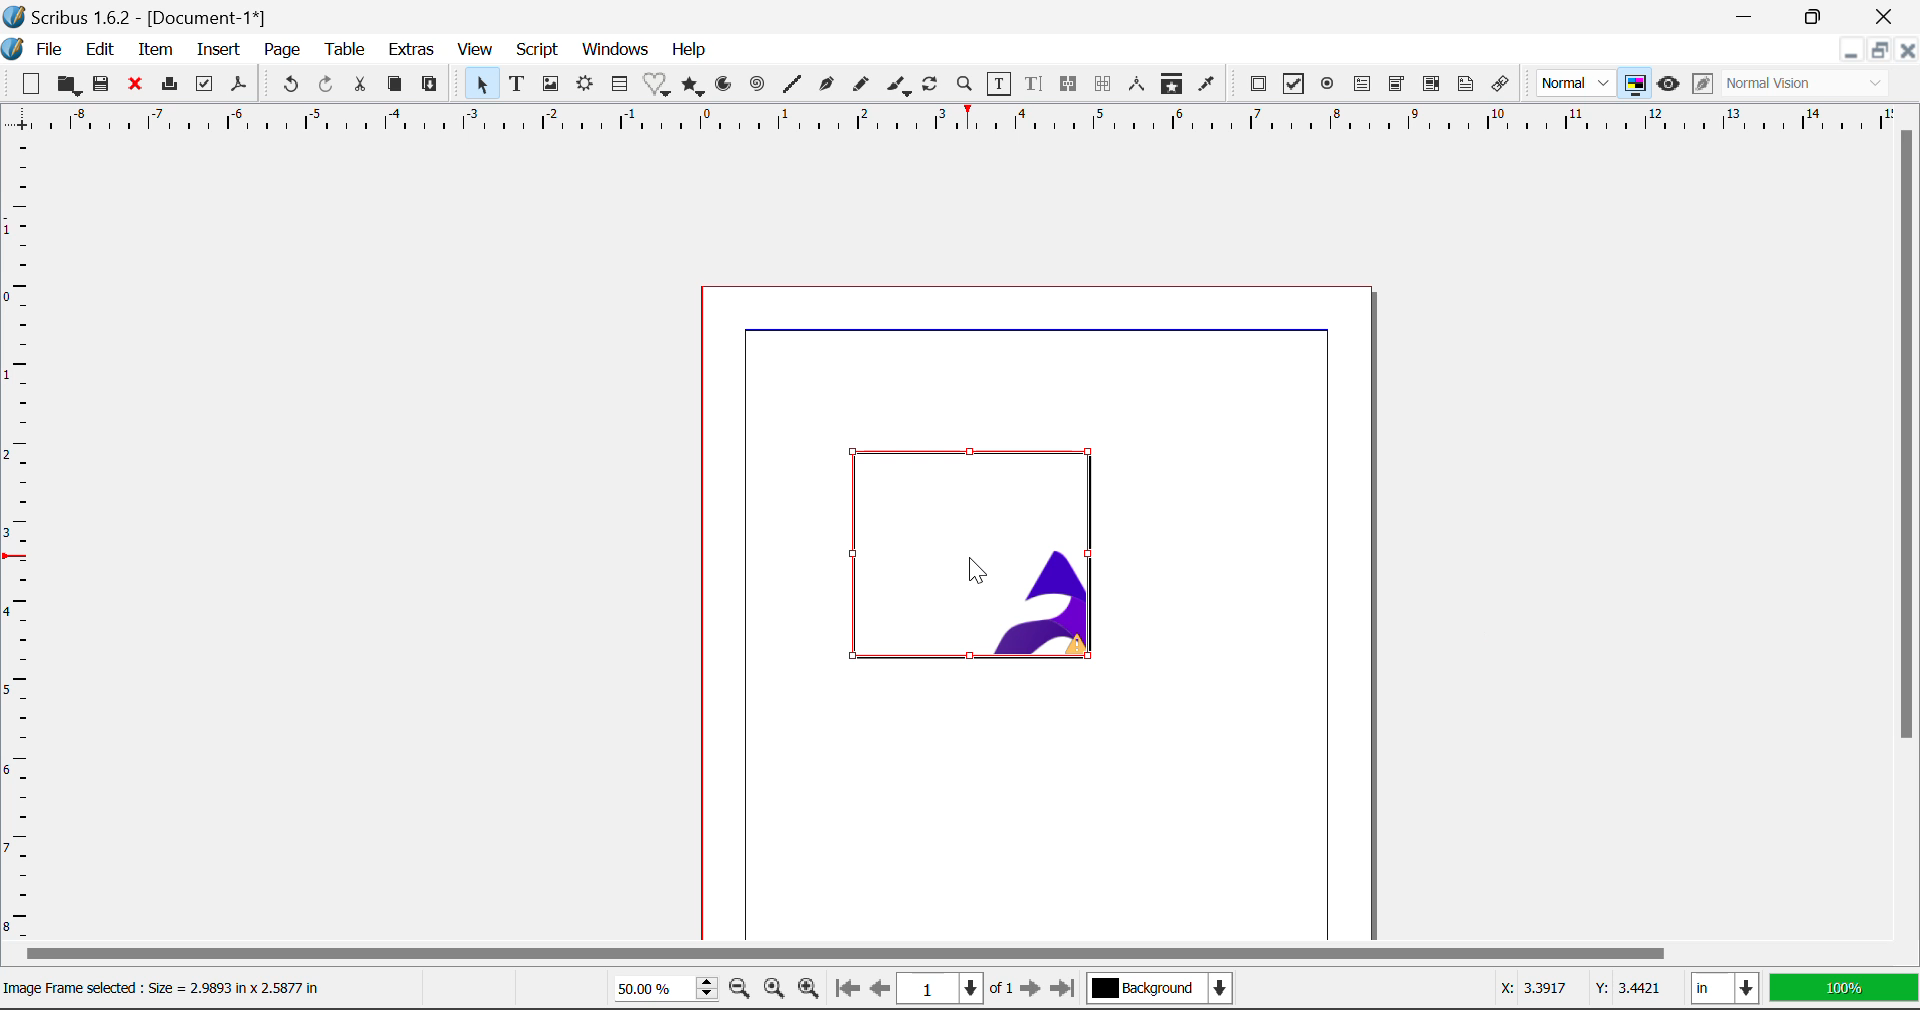 The width and height of the screenshot is (1920, 1010). I want to click on Measurement Unit, so click(1722, 987).